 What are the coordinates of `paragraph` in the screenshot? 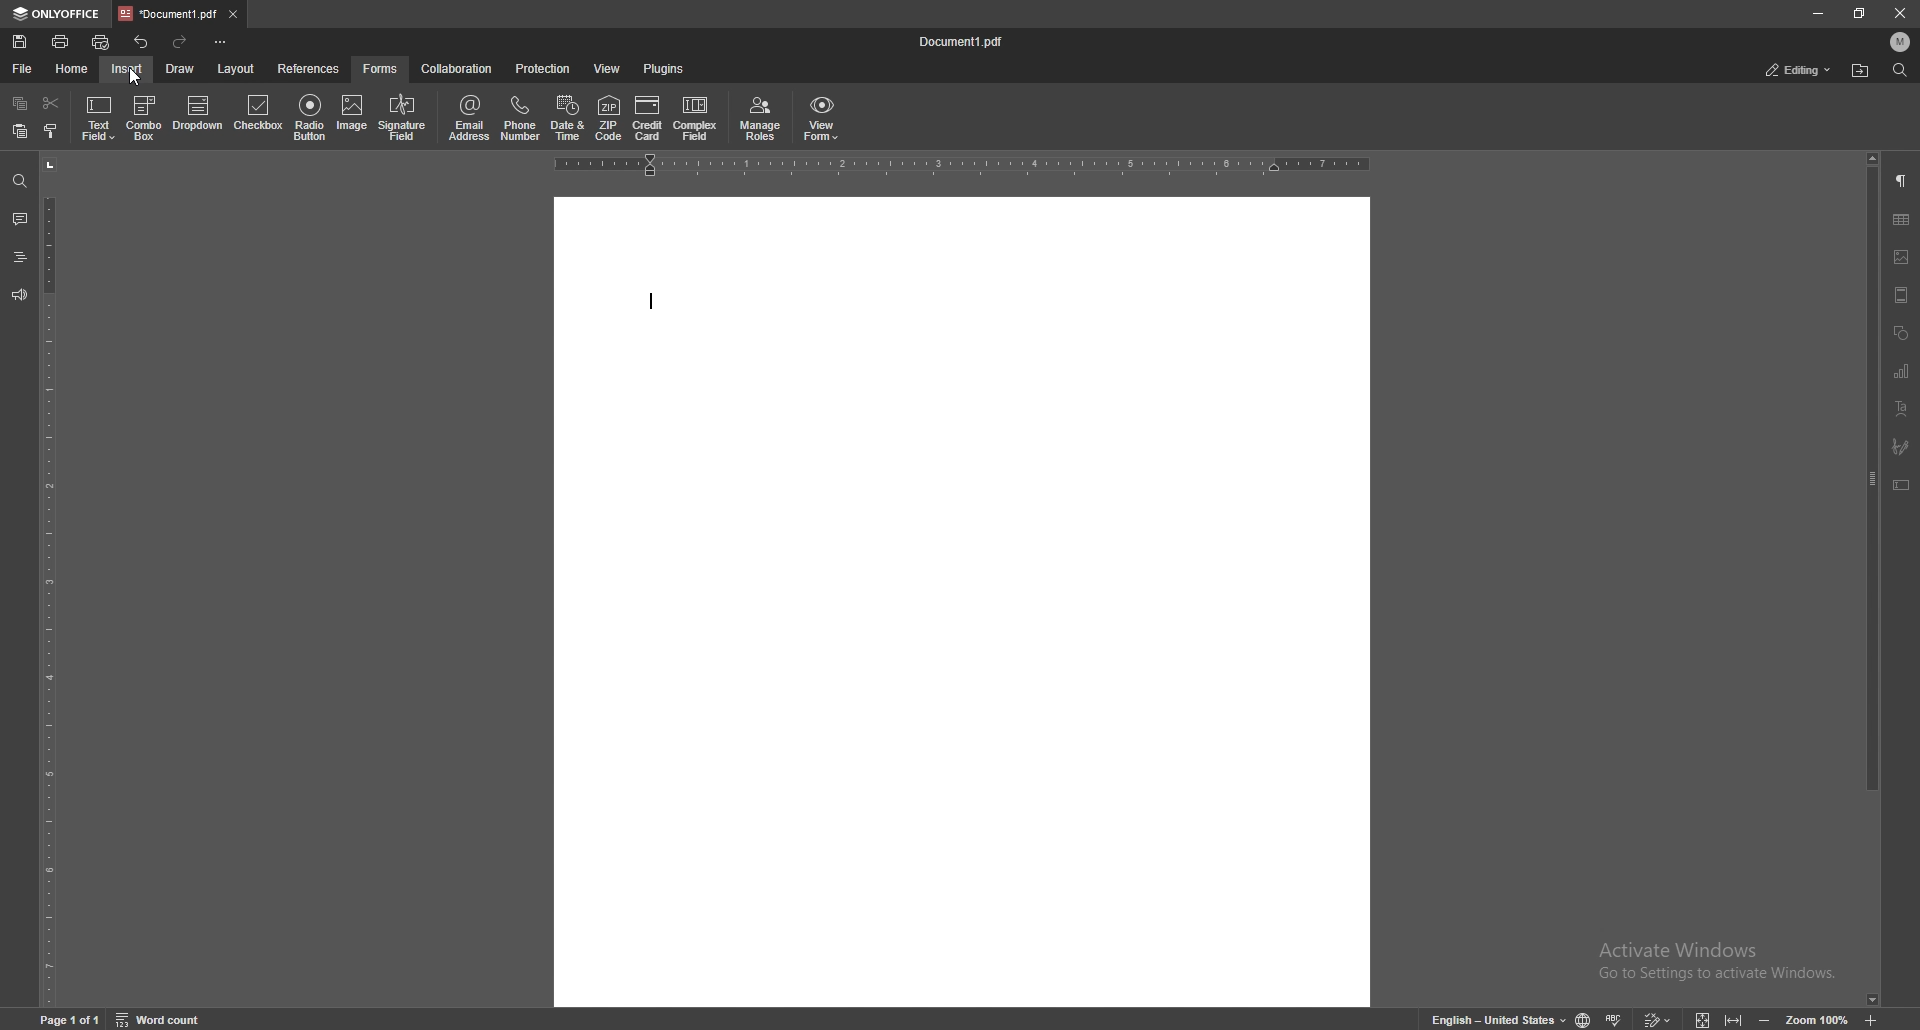 It's located at (1902, 181).